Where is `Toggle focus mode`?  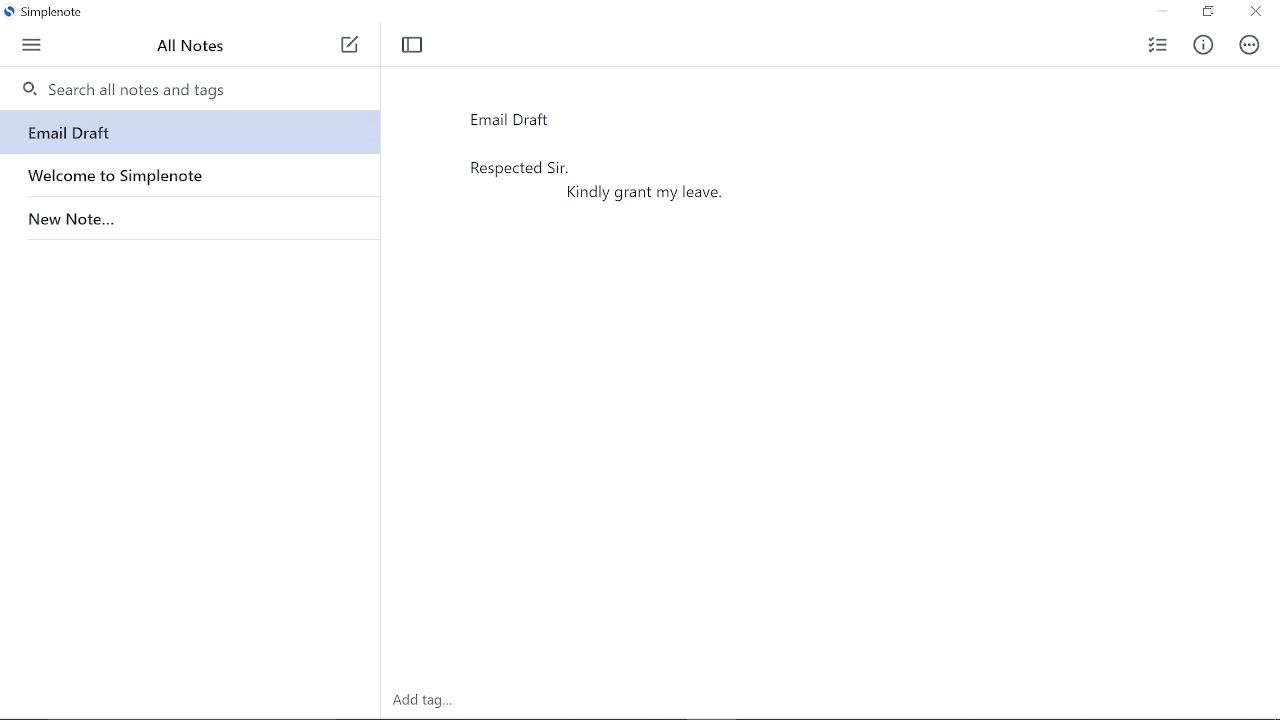 Toggle focus mode is located at coordinates (412, 44).